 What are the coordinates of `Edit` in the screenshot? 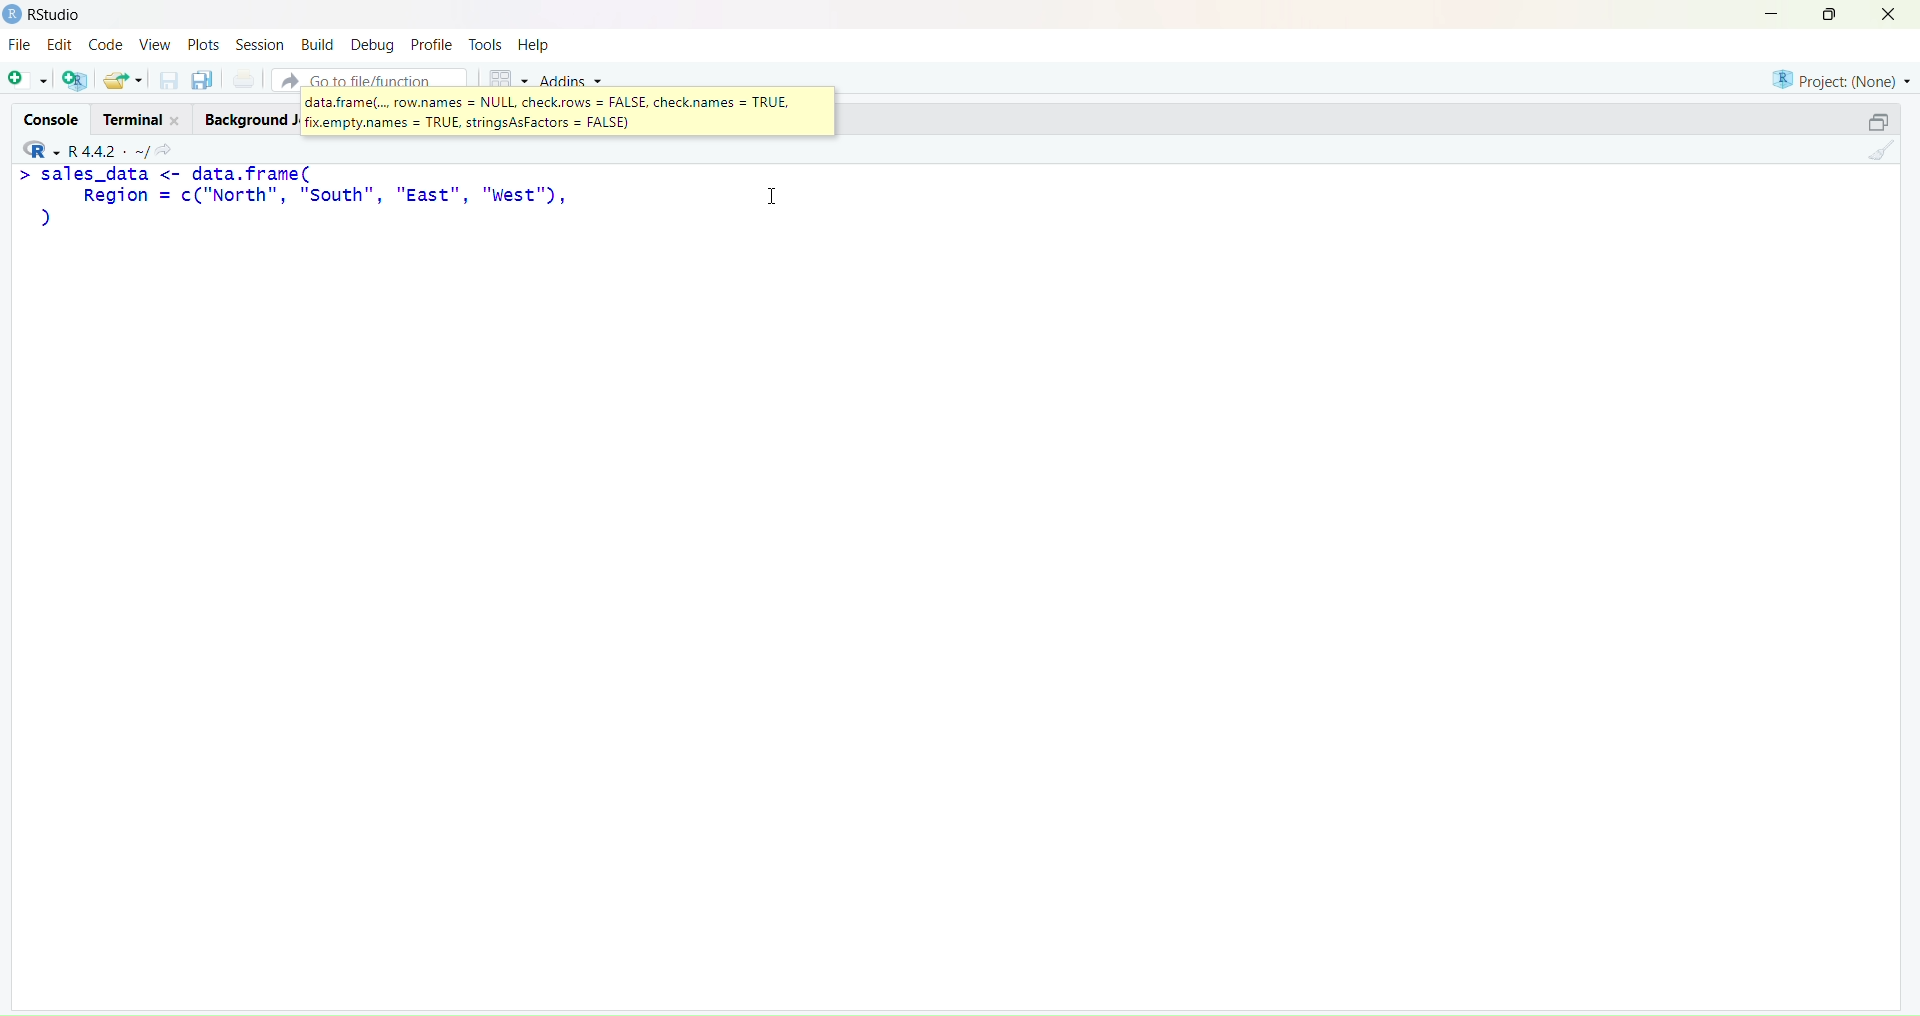 It's located at (58, 47).